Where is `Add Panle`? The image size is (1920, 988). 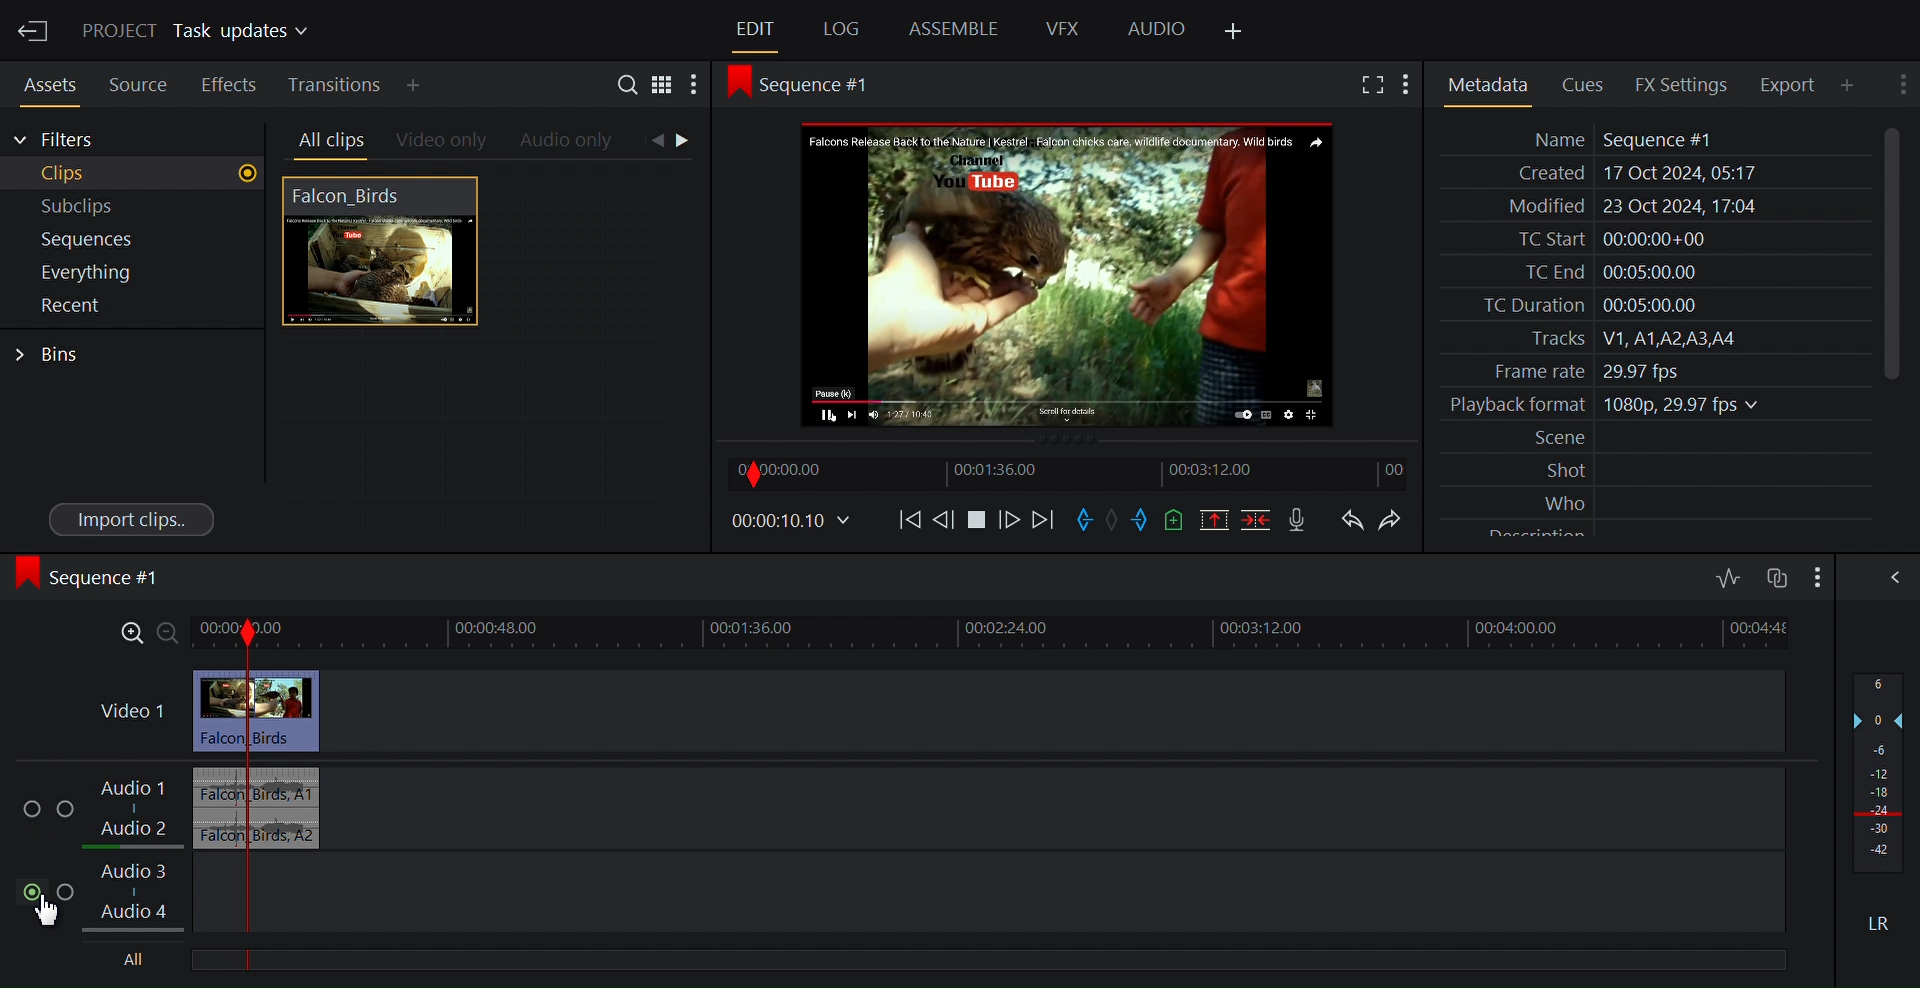
Add Panle is located at coordinates (1853, 85).